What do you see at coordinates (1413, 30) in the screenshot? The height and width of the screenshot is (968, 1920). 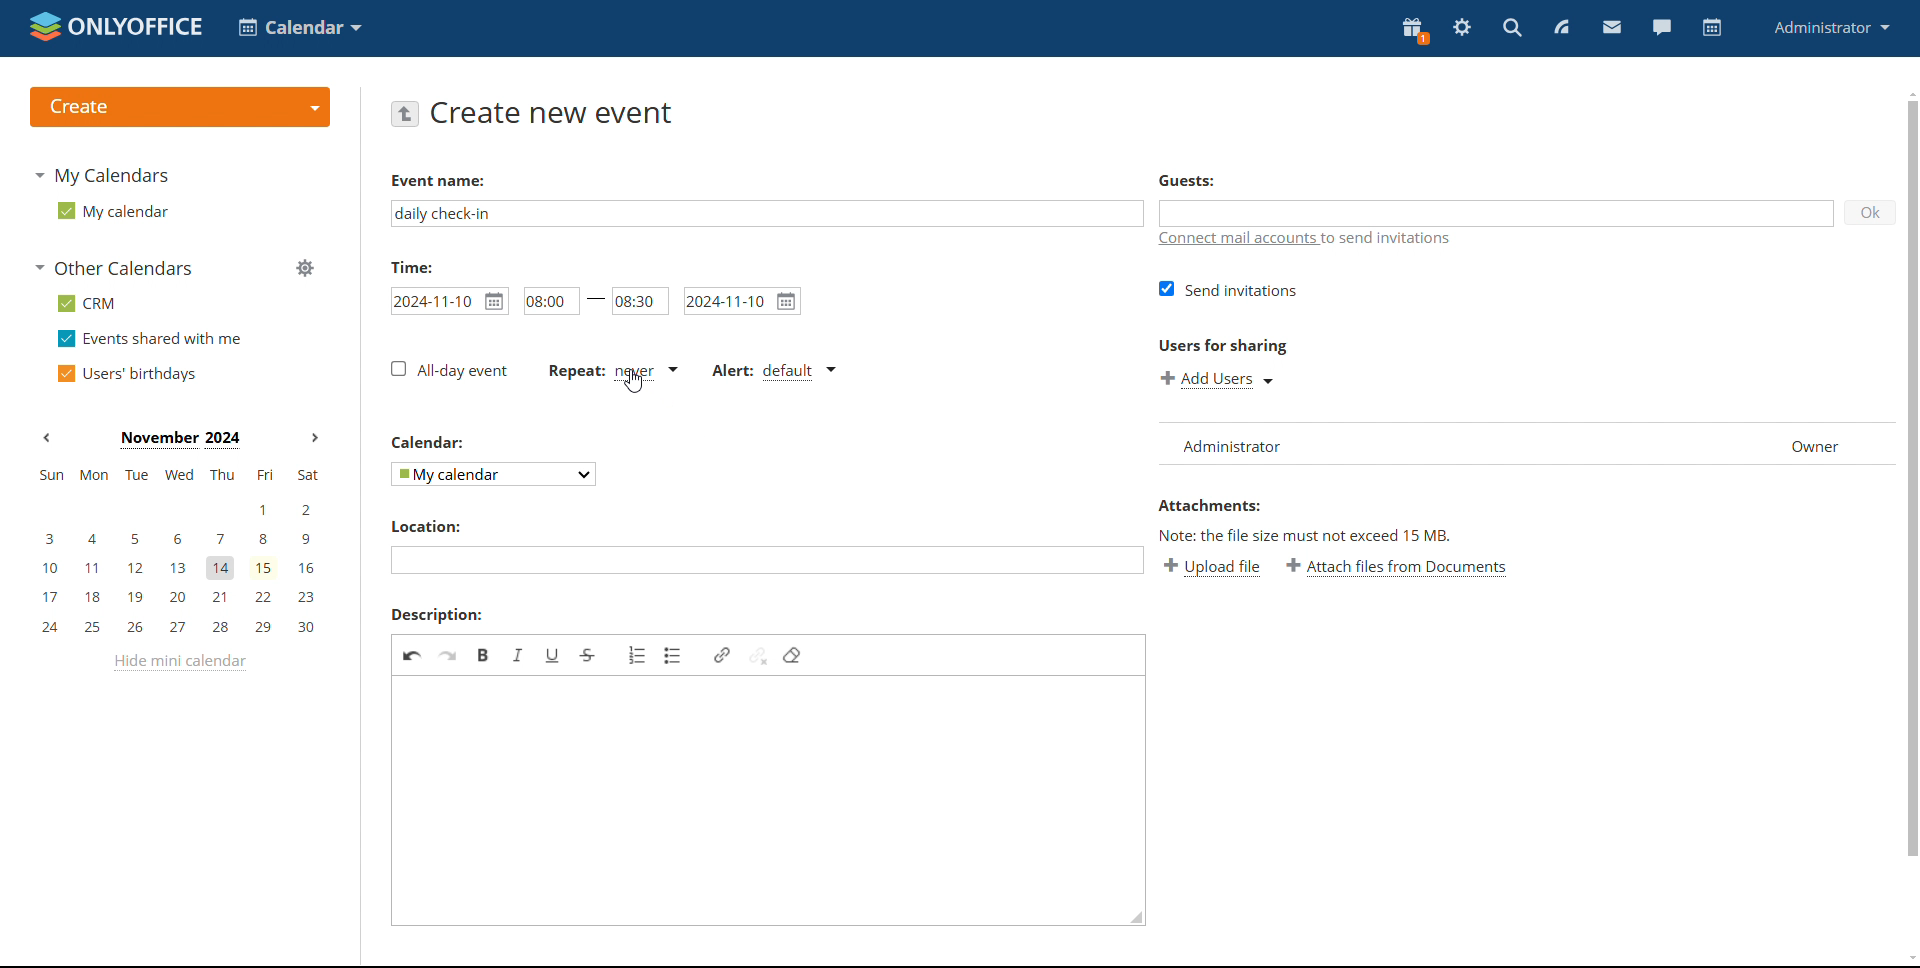 I see `present` at bounding box center [1413, 30].